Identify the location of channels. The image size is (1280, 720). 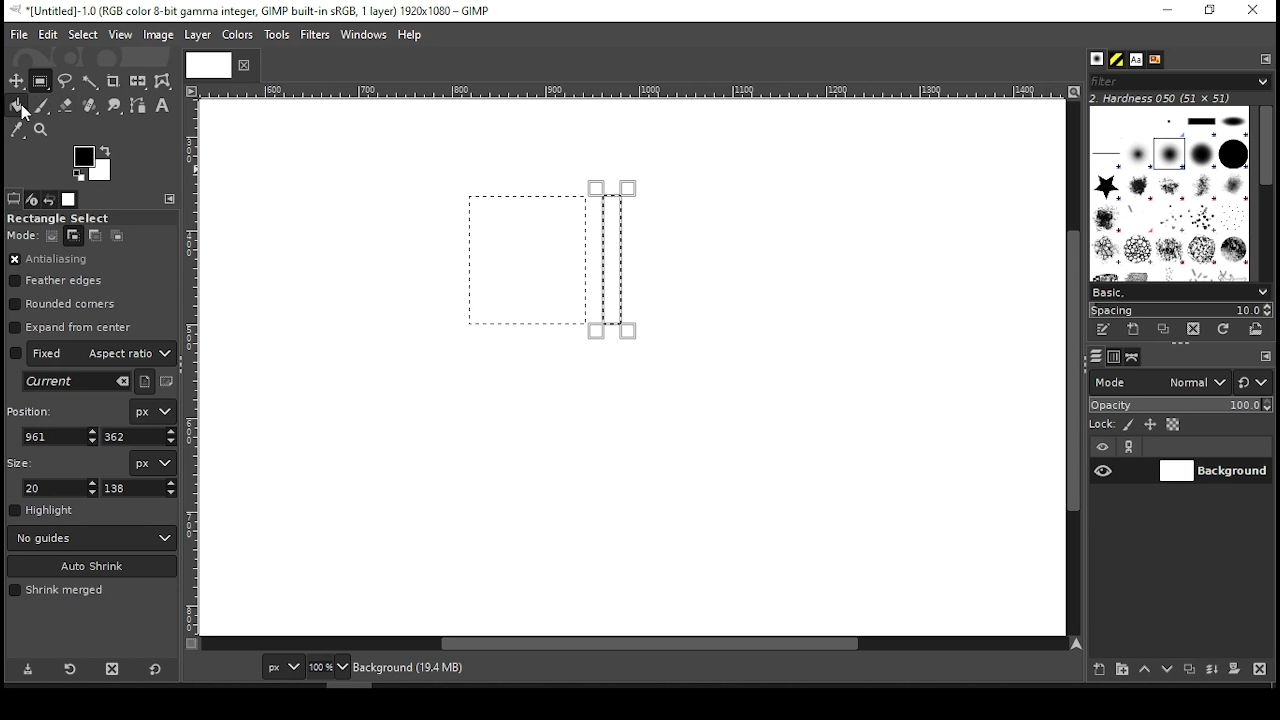
(1113, 357).